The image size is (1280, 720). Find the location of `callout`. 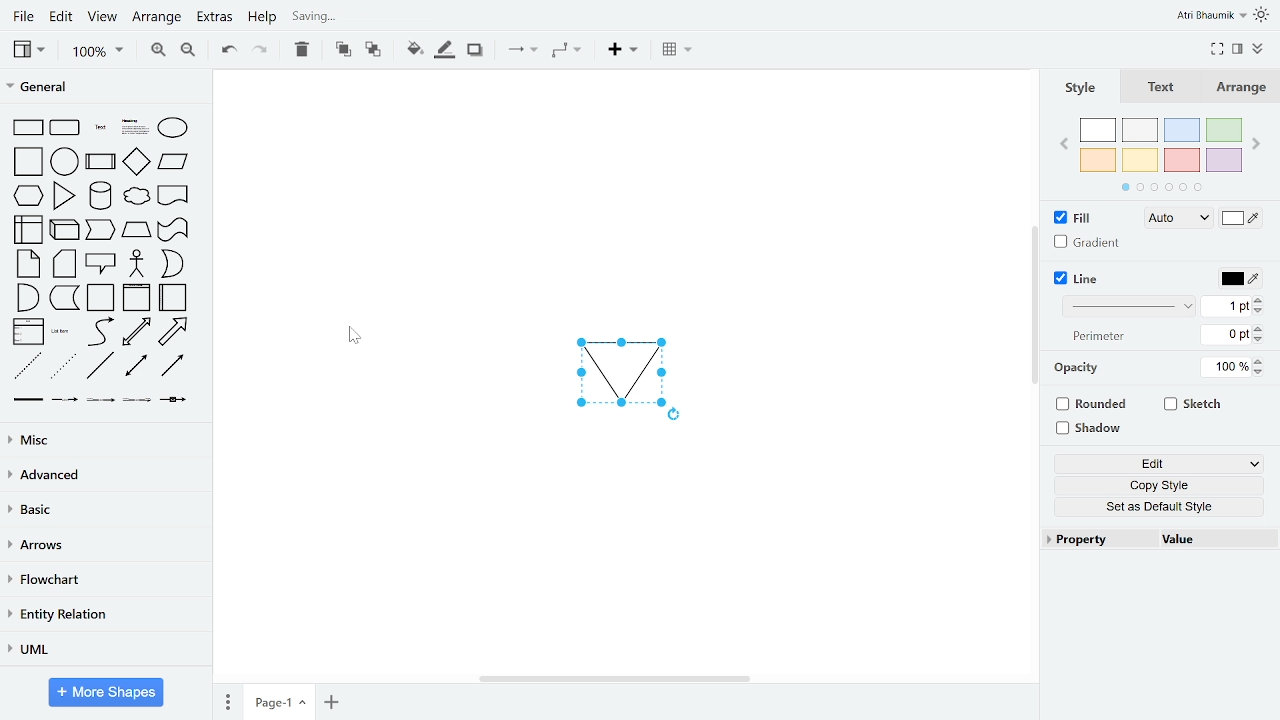

callout is located at coordinates (100, 265).